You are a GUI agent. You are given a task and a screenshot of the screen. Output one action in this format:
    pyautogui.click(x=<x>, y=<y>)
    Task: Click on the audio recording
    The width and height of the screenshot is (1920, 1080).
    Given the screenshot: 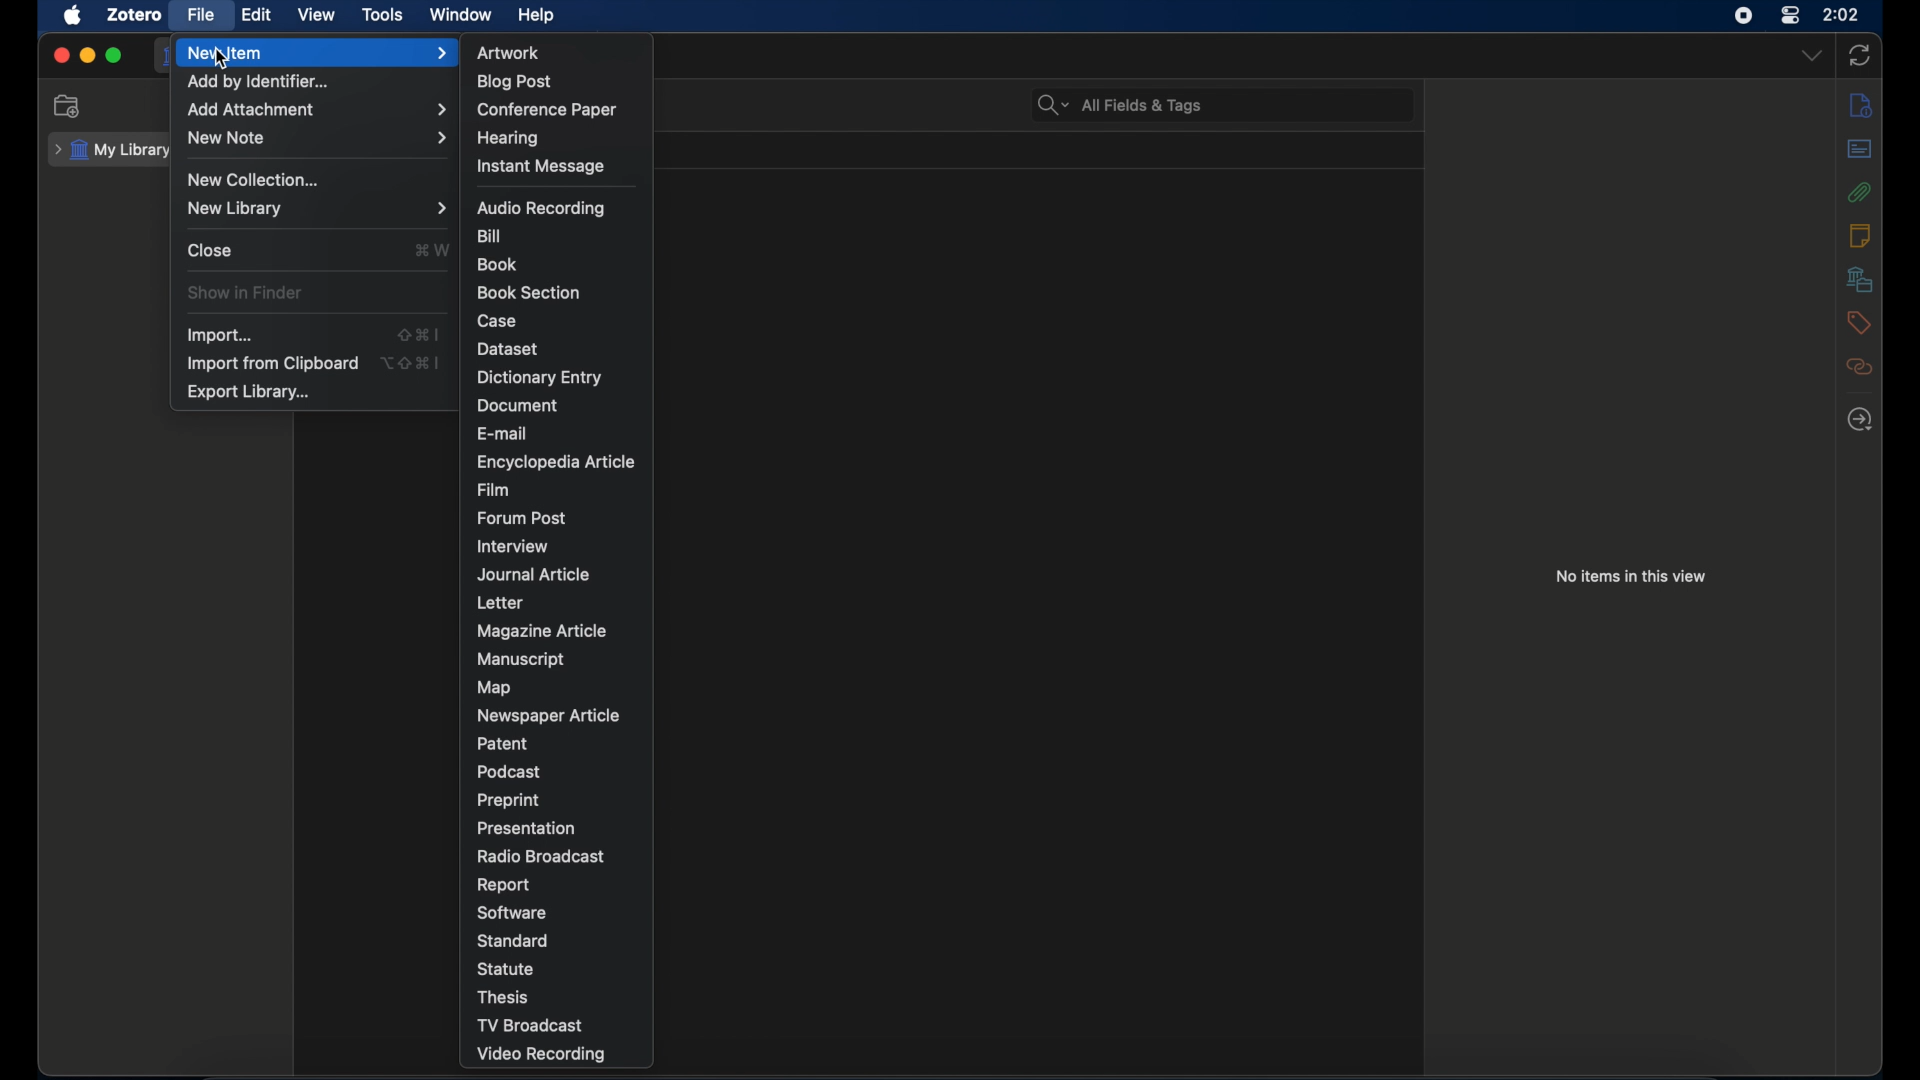 What is the action you would take?
    pyautogui.click(x=544, y=208)
    